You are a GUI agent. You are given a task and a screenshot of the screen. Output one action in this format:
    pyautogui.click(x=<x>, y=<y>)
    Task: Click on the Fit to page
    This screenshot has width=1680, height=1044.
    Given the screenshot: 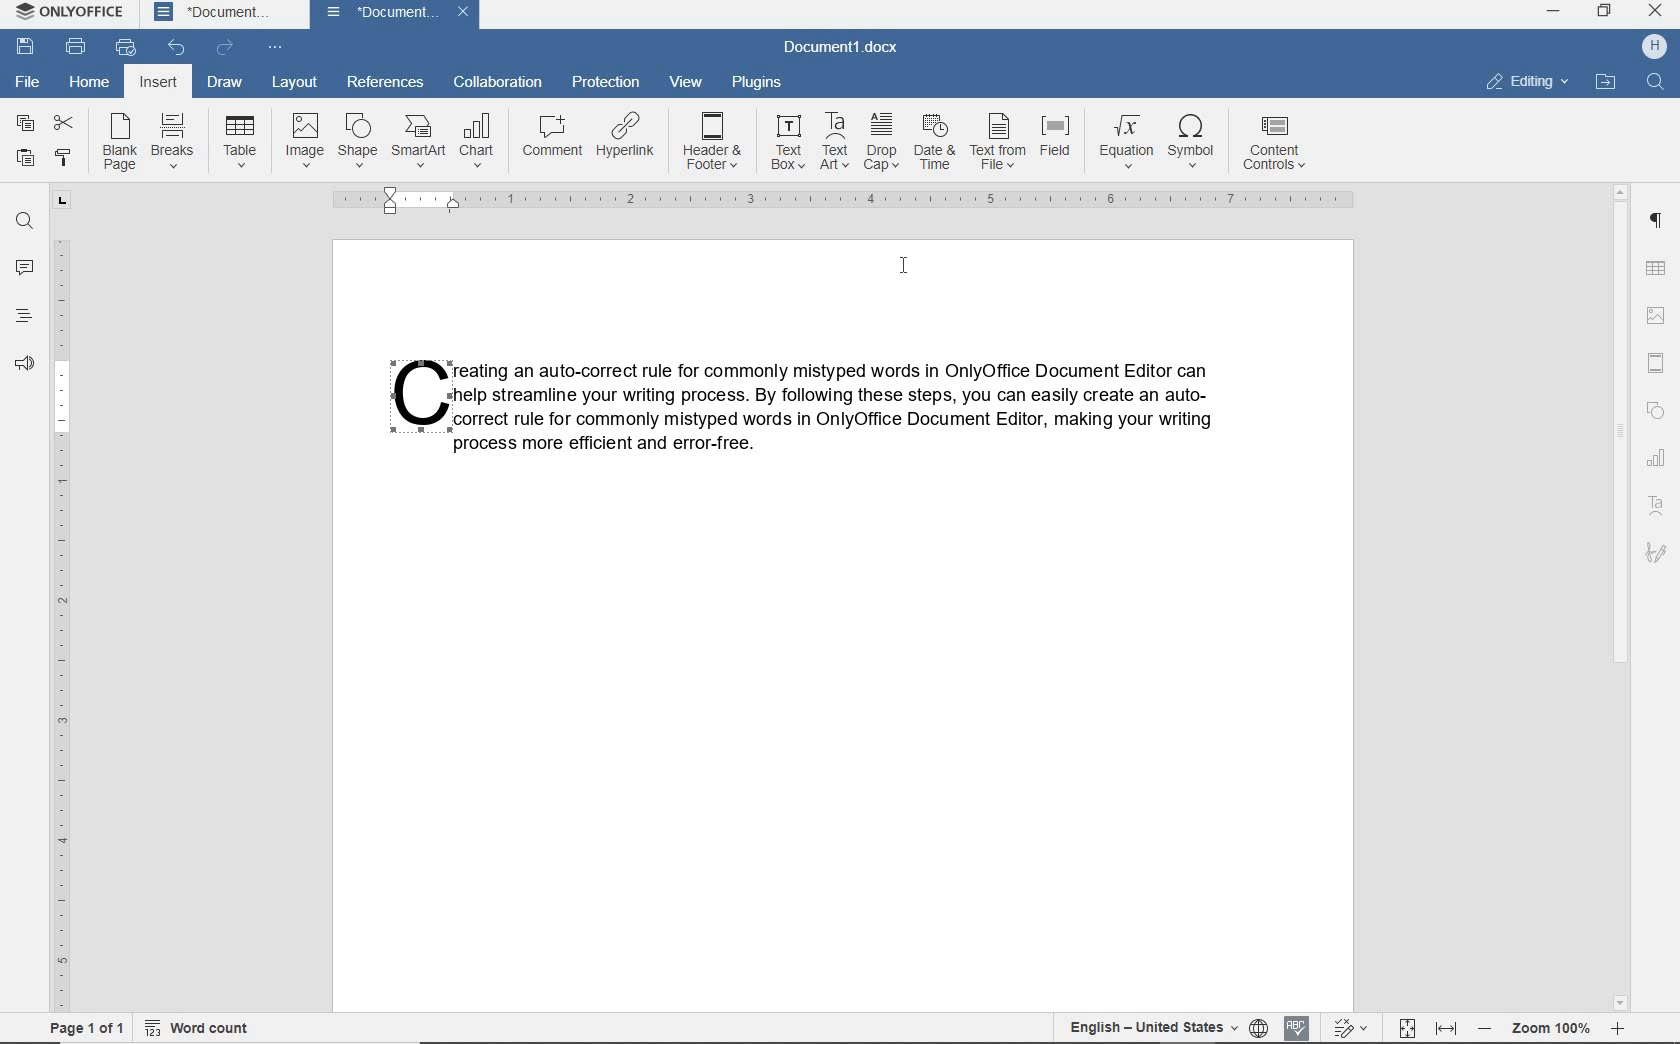 What is the action you would take?
    pyautogui.click(x=1408, y=1024)
    